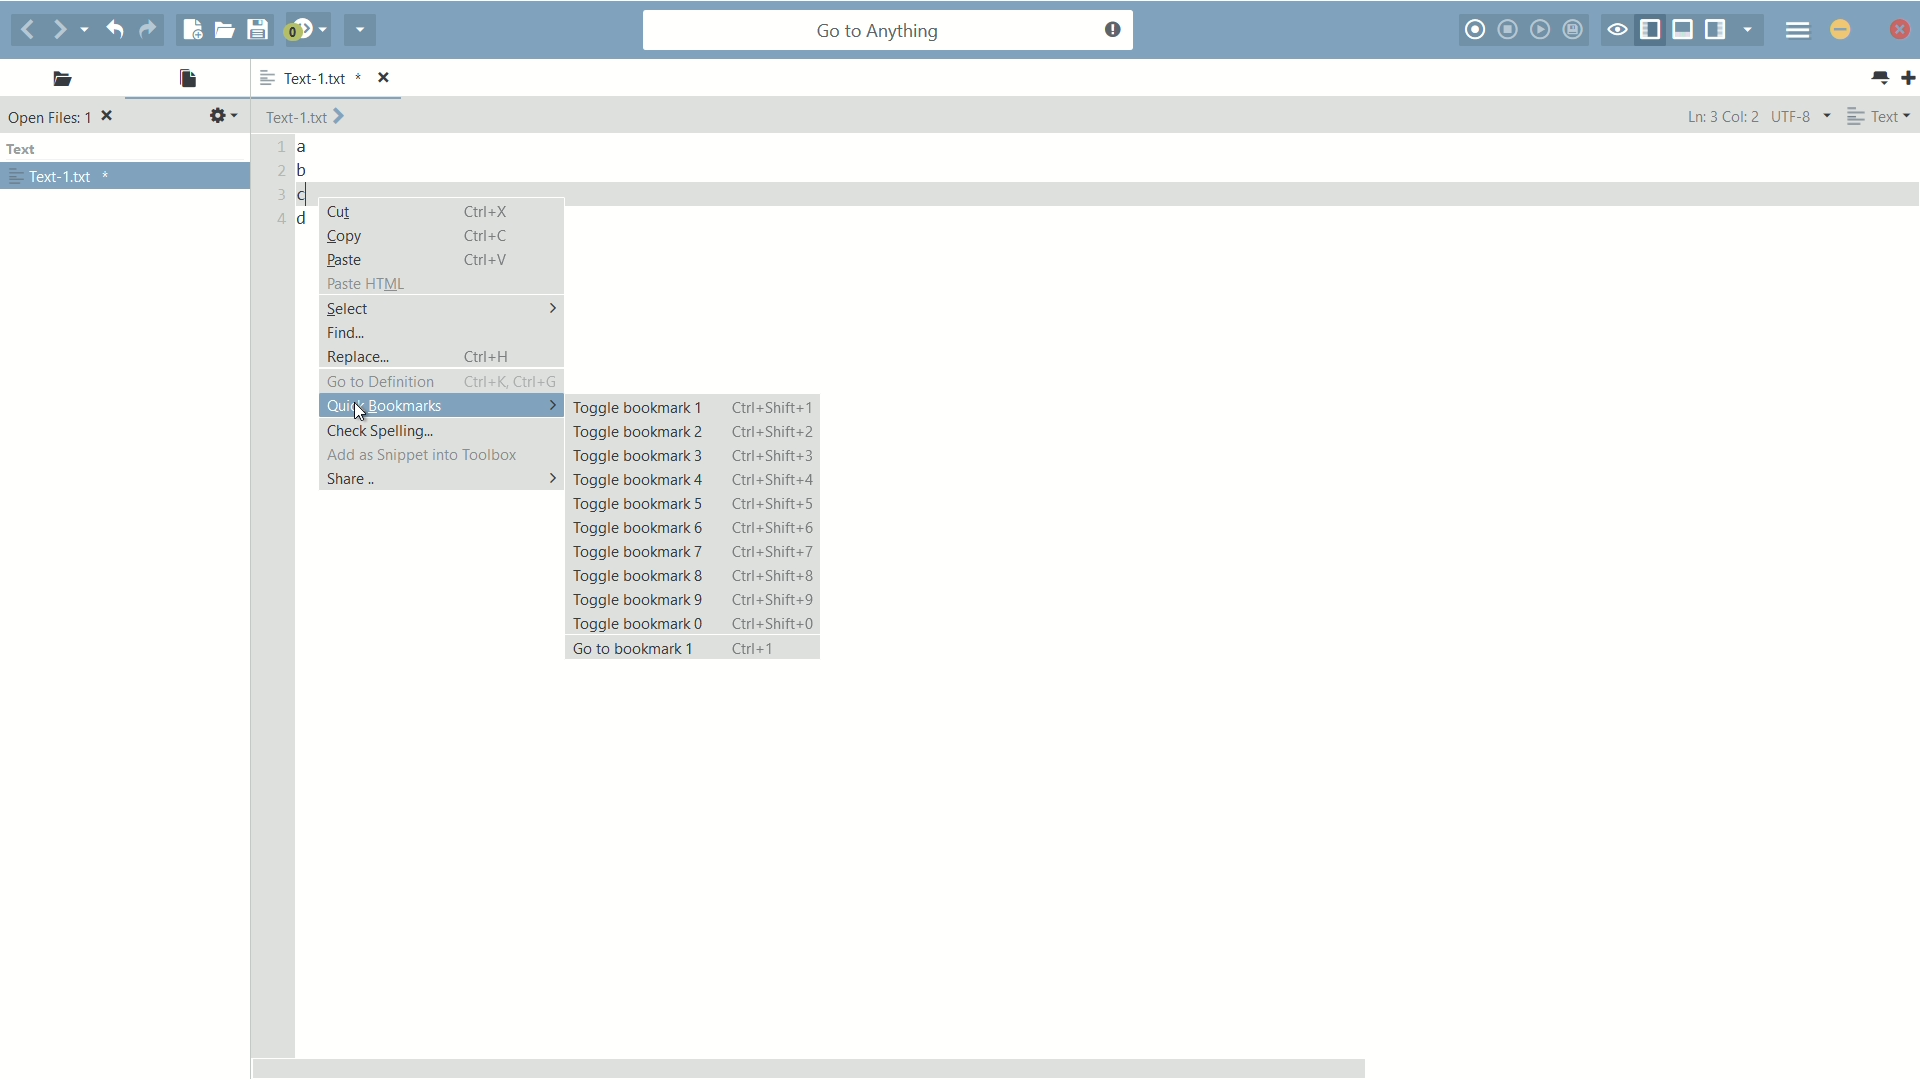 This screenshot has height=1080, width=1920. What do you see at coordinates (224, 29) in the screenshot?
I see `open file` at bounding box center [224, 29].